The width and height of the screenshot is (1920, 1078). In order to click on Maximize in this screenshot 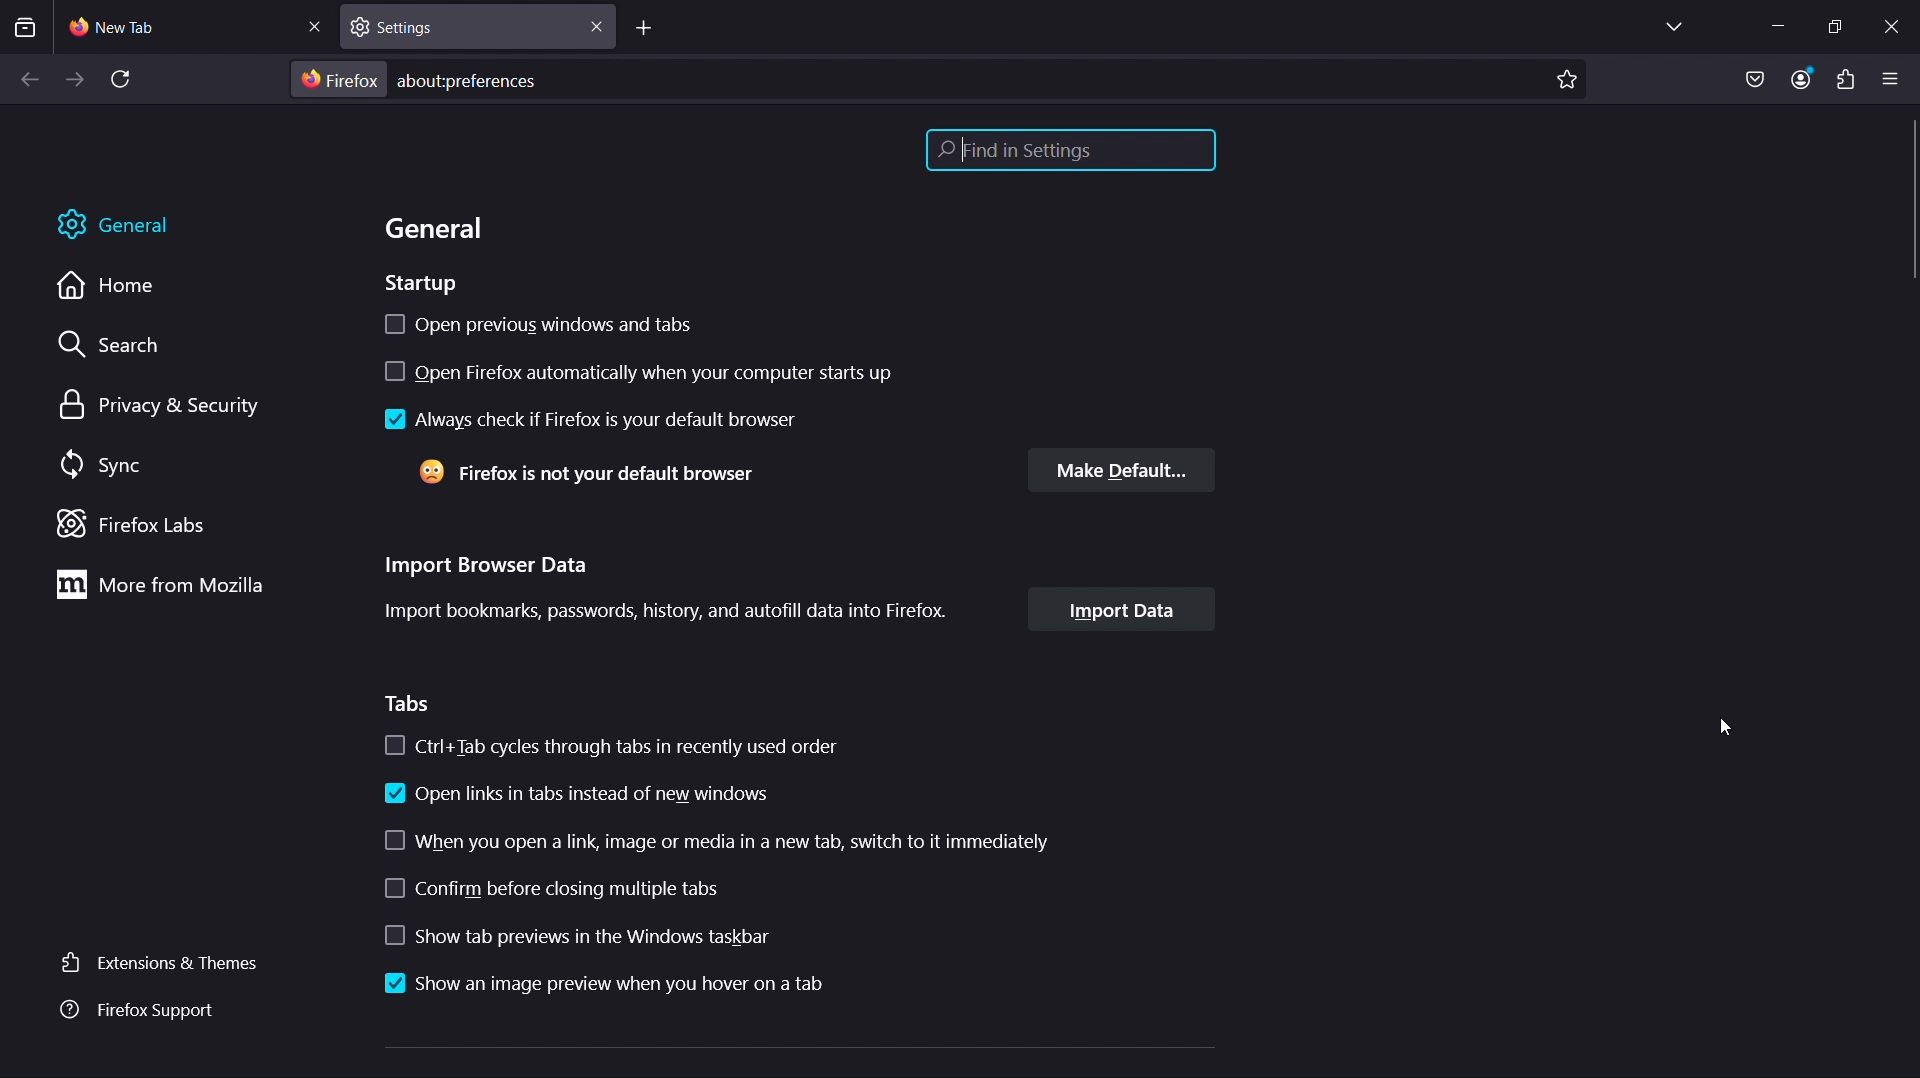, I will do `click(1840, 25)`.